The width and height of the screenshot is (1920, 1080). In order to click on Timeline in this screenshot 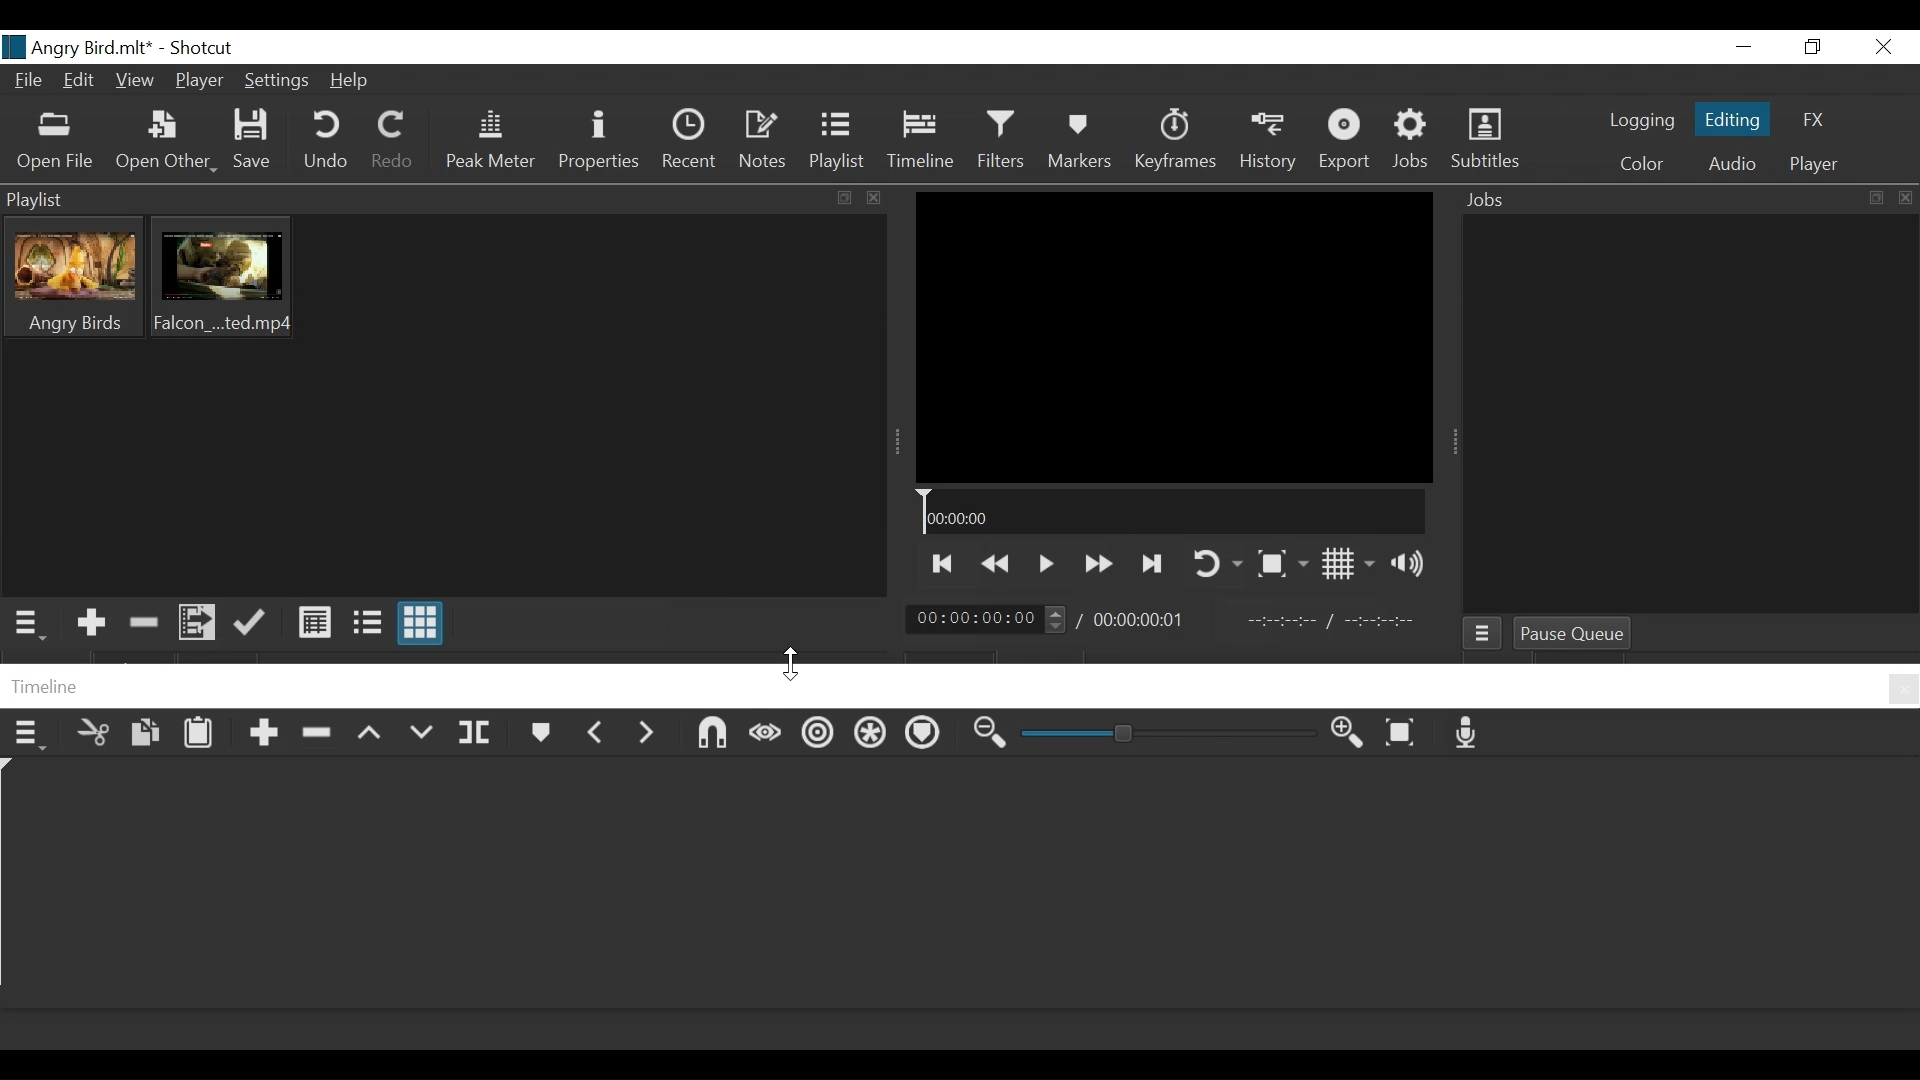, I will do `click(925, 143)`.